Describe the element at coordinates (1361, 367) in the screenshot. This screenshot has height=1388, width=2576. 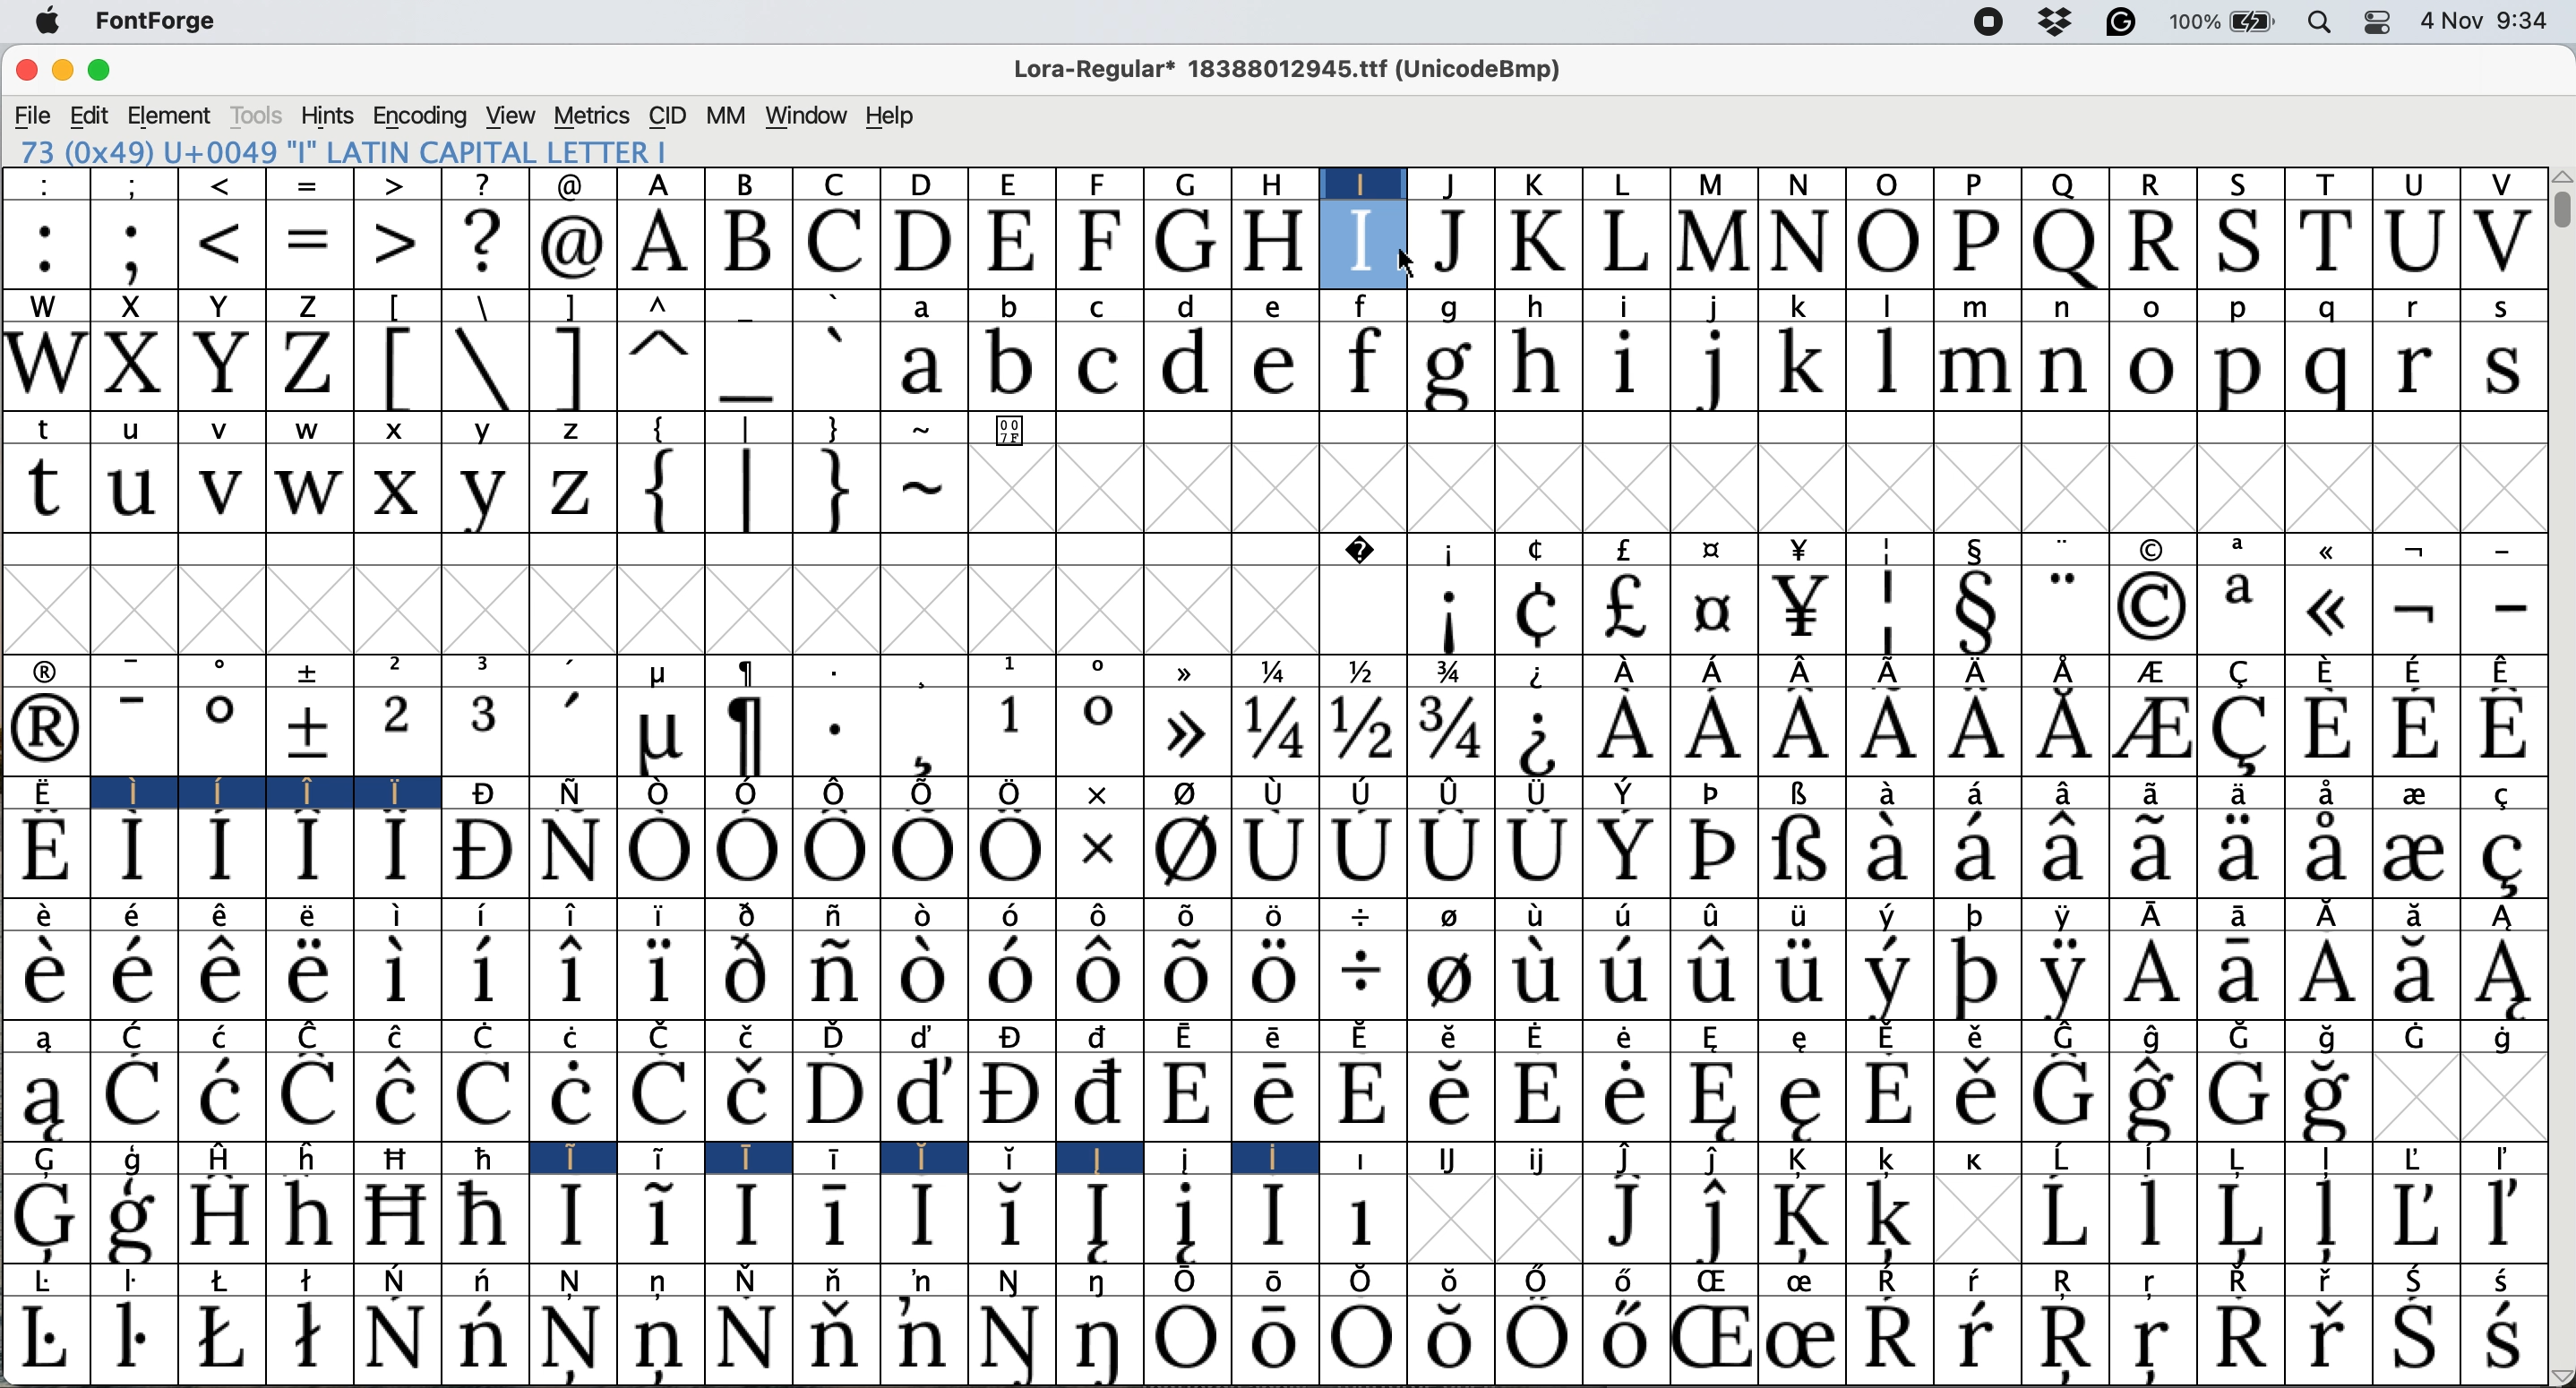
I see `f` at that location.